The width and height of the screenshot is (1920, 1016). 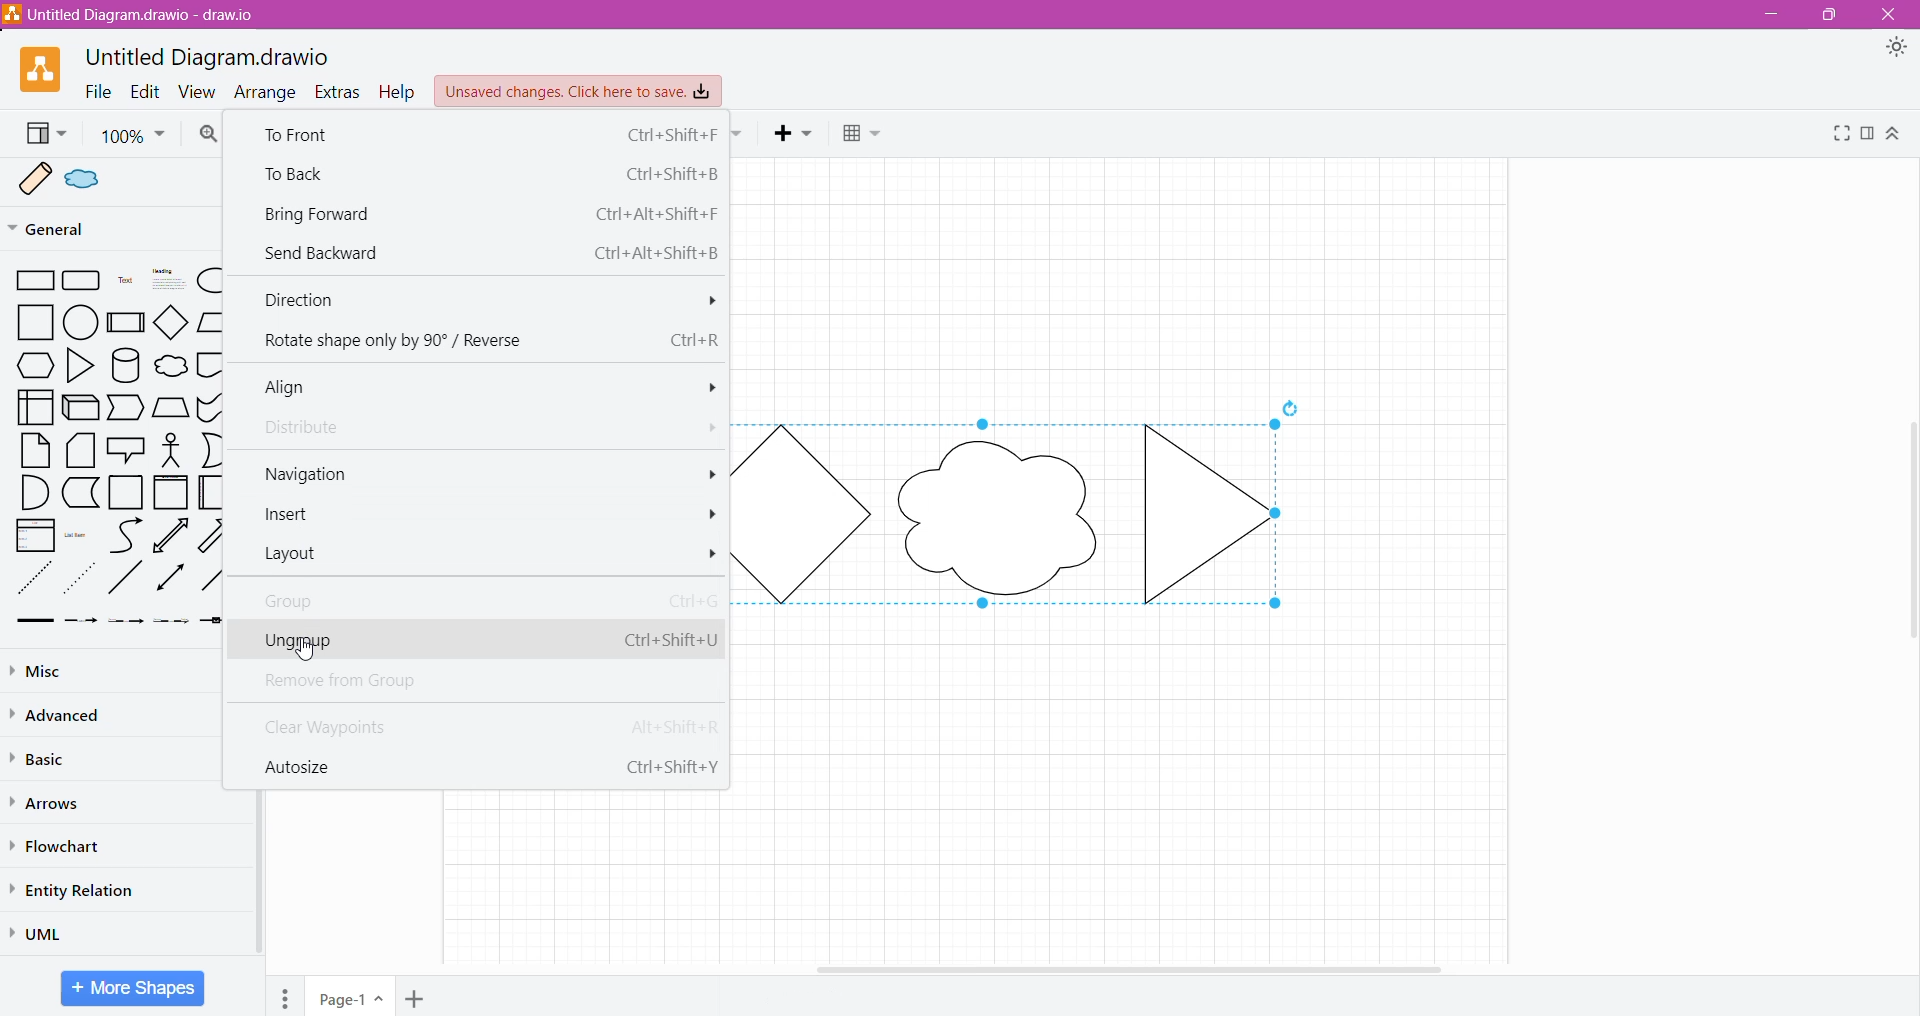 What do you see at coordinates (740, 136) in the screenshot?
I see `Waypoints` at bounding box center [740, 136].